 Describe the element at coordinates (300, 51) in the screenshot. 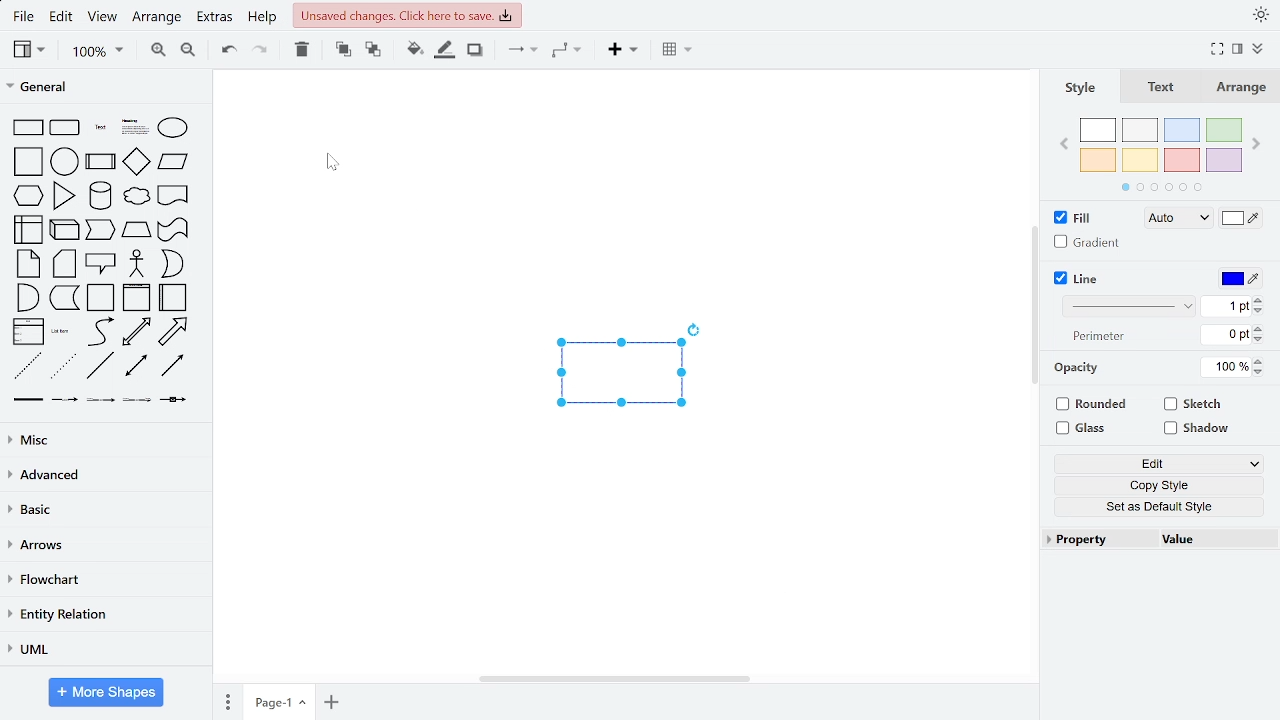

I see `delete` at that location.